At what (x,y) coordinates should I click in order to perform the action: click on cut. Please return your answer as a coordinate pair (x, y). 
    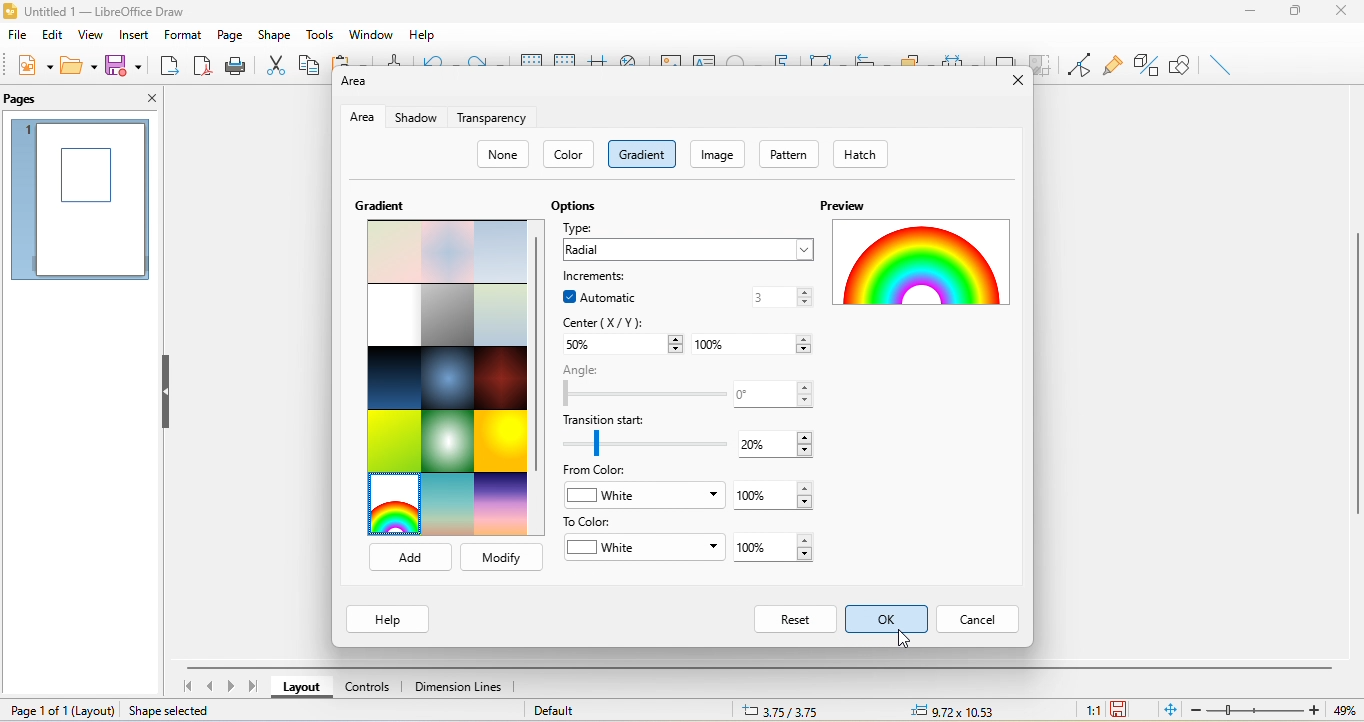
    Looking at the image, I should click on (277, 63).